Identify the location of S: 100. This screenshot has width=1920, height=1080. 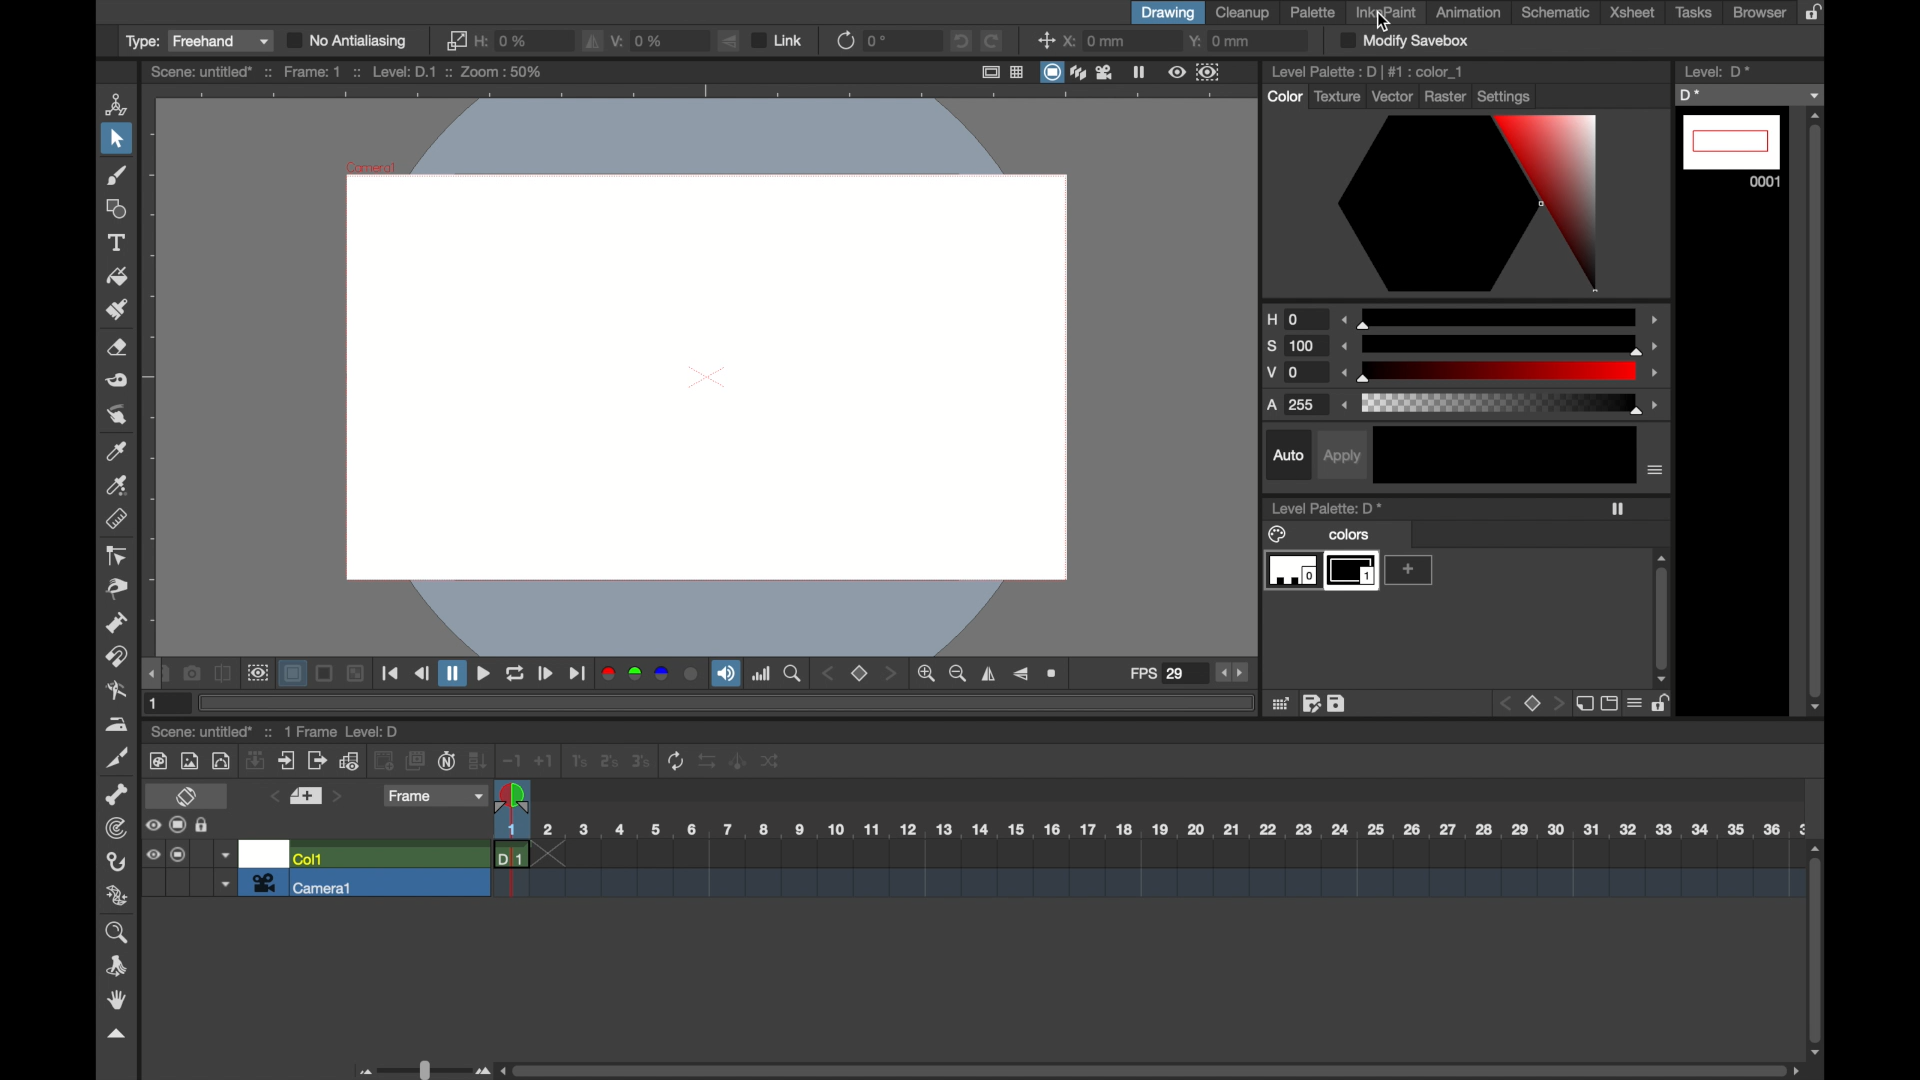
(1296, 346).